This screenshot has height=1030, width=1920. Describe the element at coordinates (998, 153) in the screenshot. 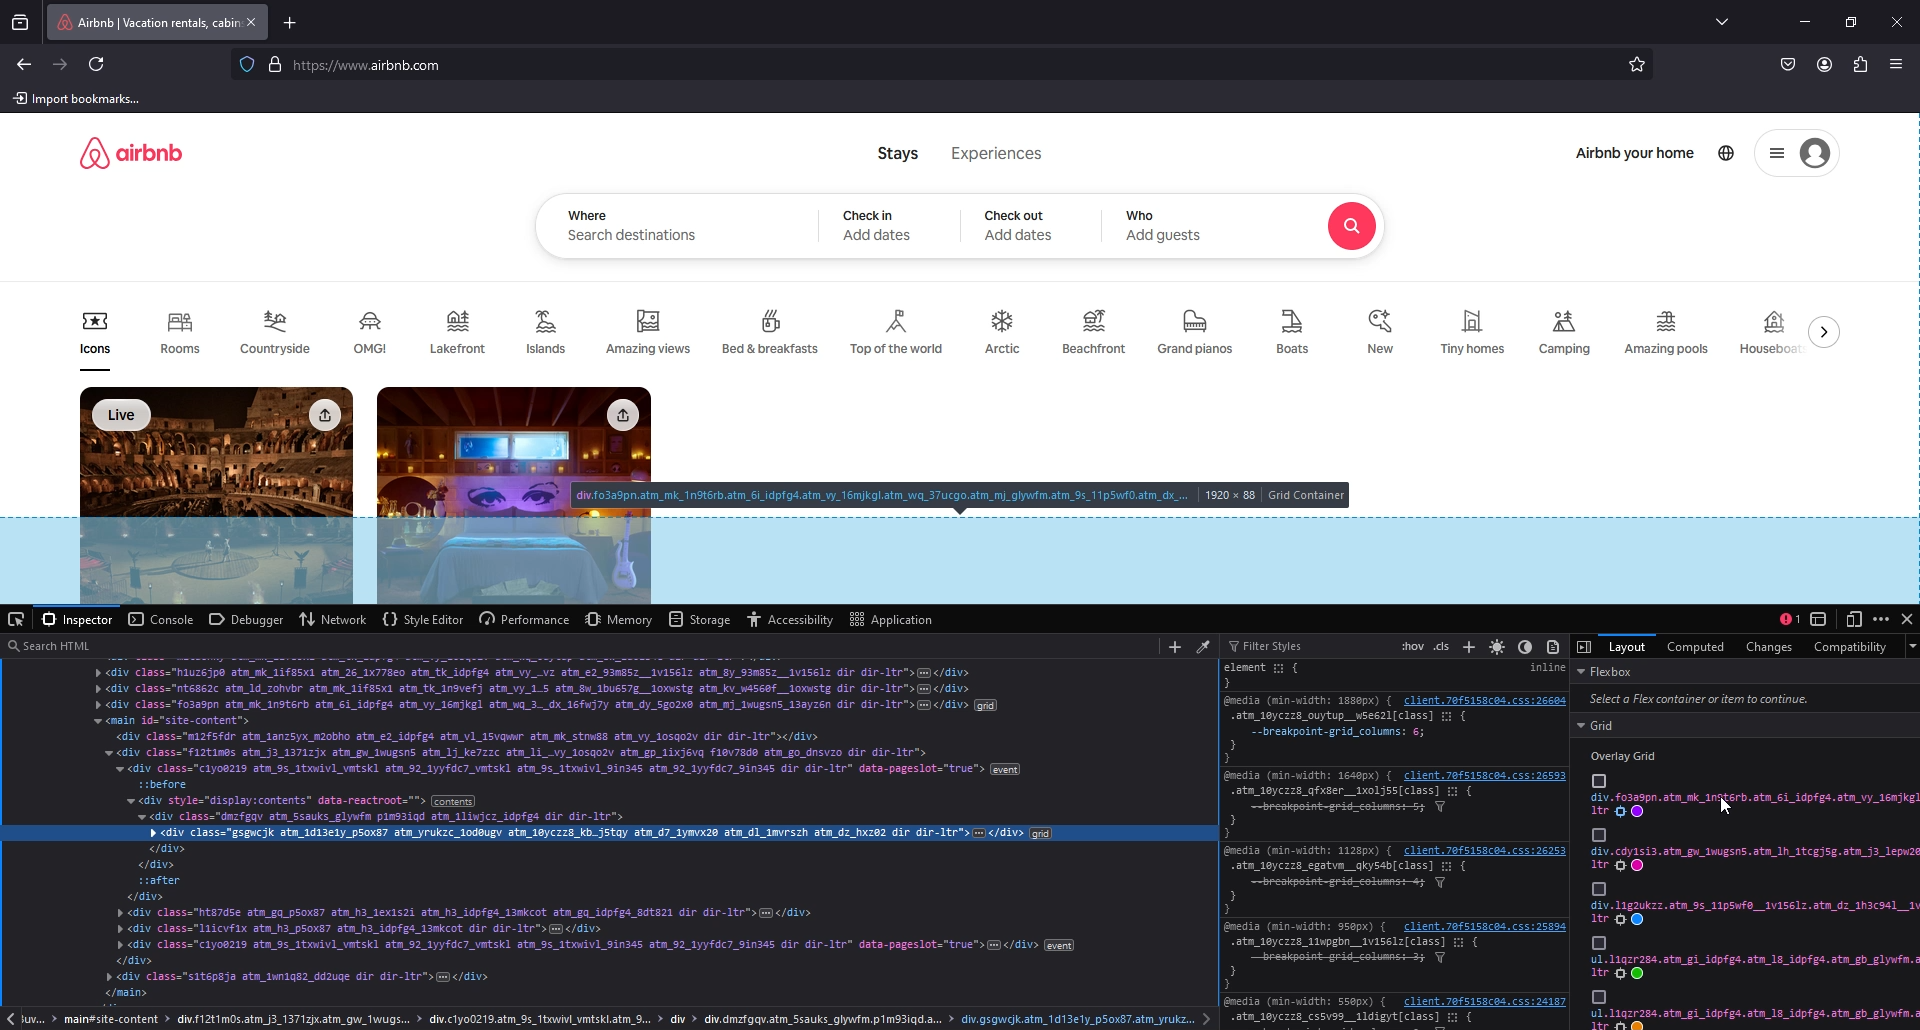

I see `Experiences ` at that location.